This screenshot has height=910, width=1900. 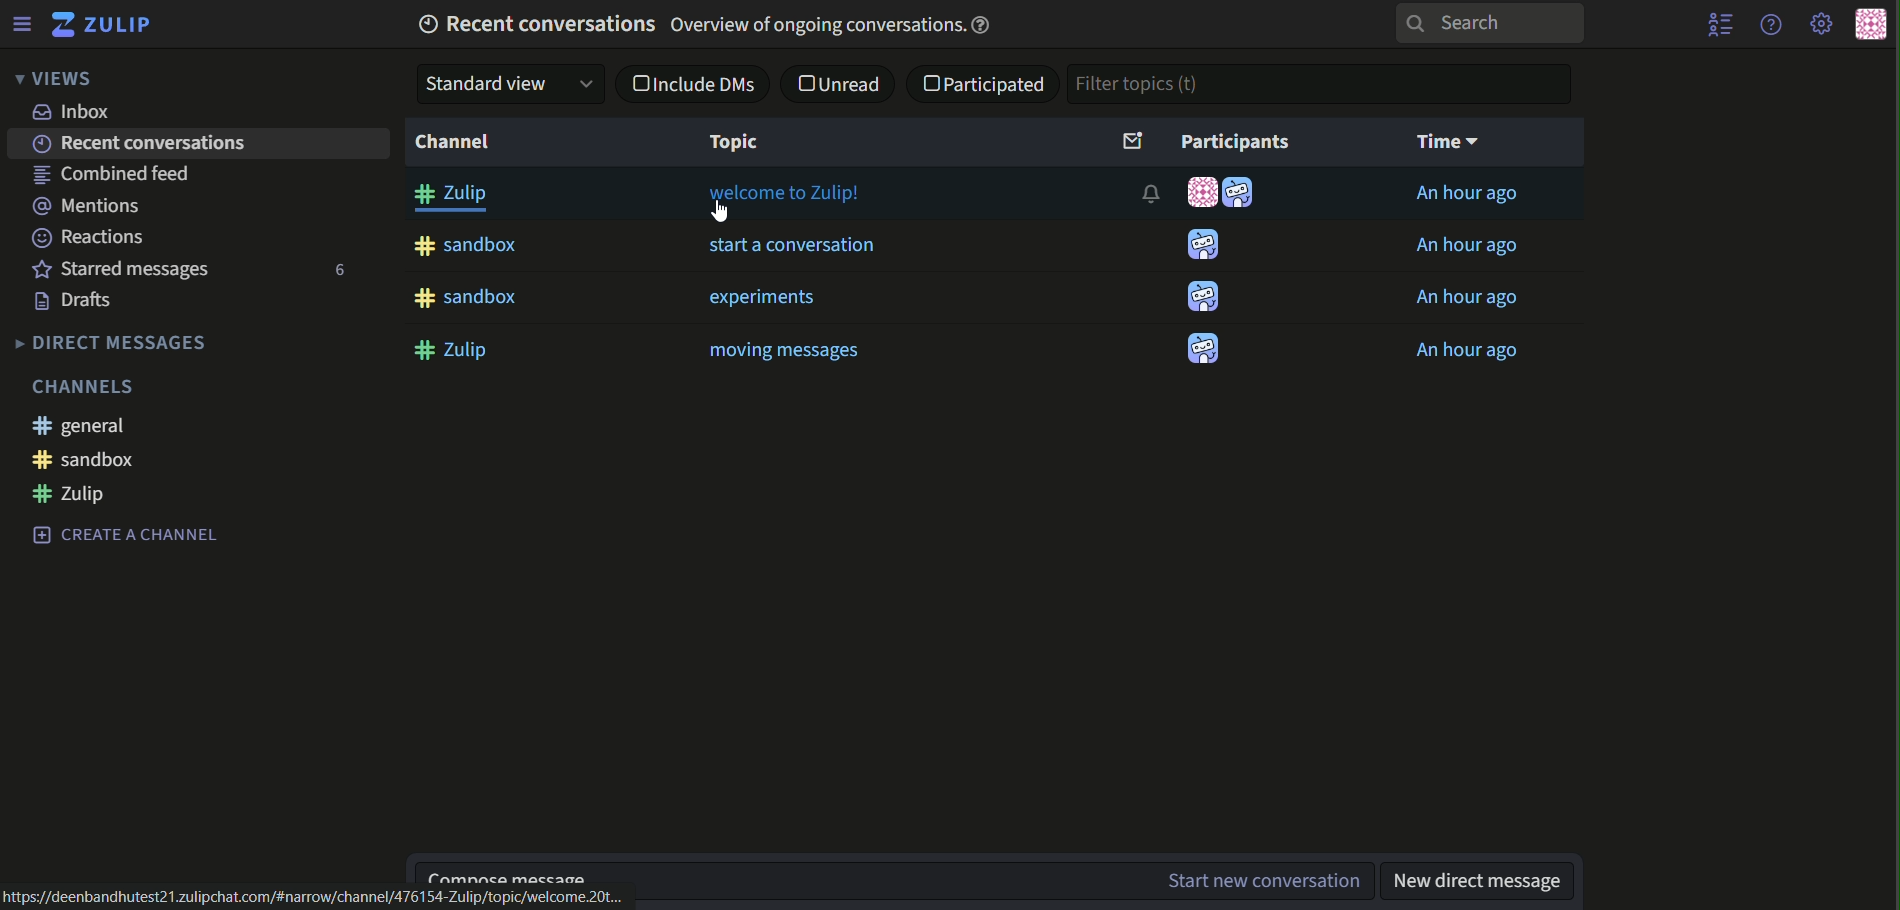 I want to click on logo and title, so click(x=102, y=25).